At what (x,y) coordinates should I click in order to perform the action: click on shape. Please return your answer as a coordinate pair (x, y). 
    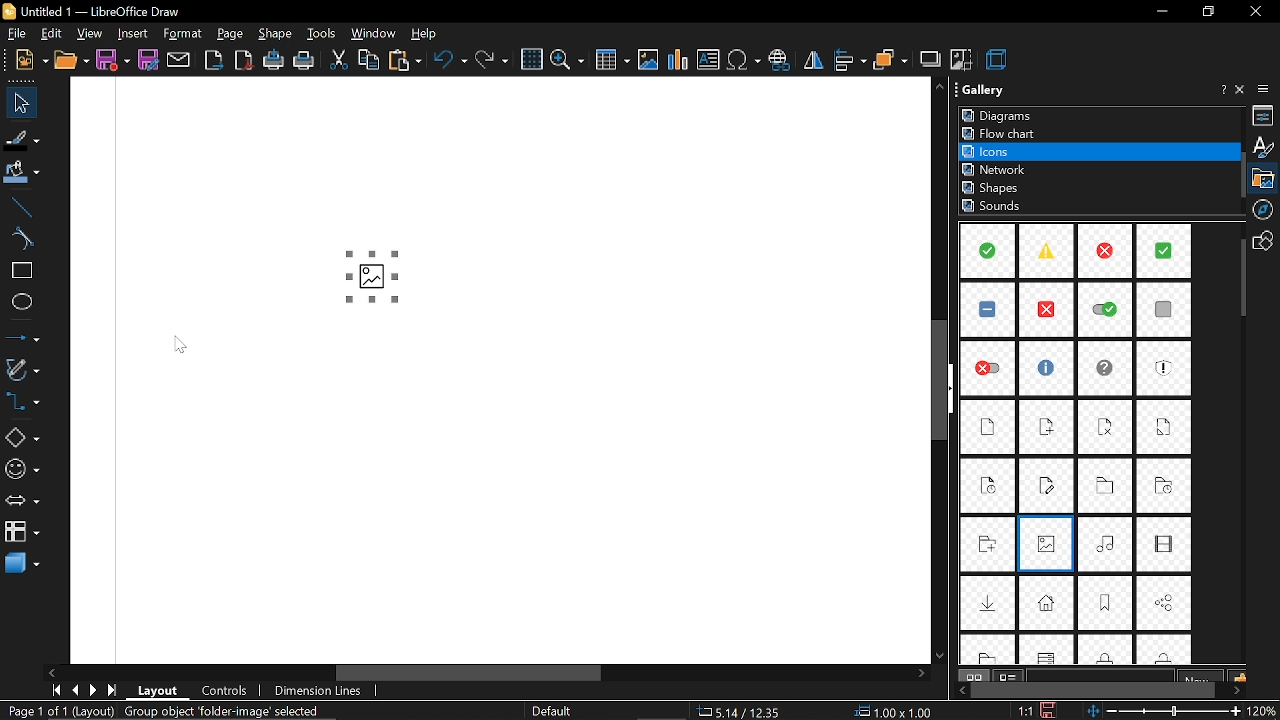
    Looking at the image, I should click on (275, 33).